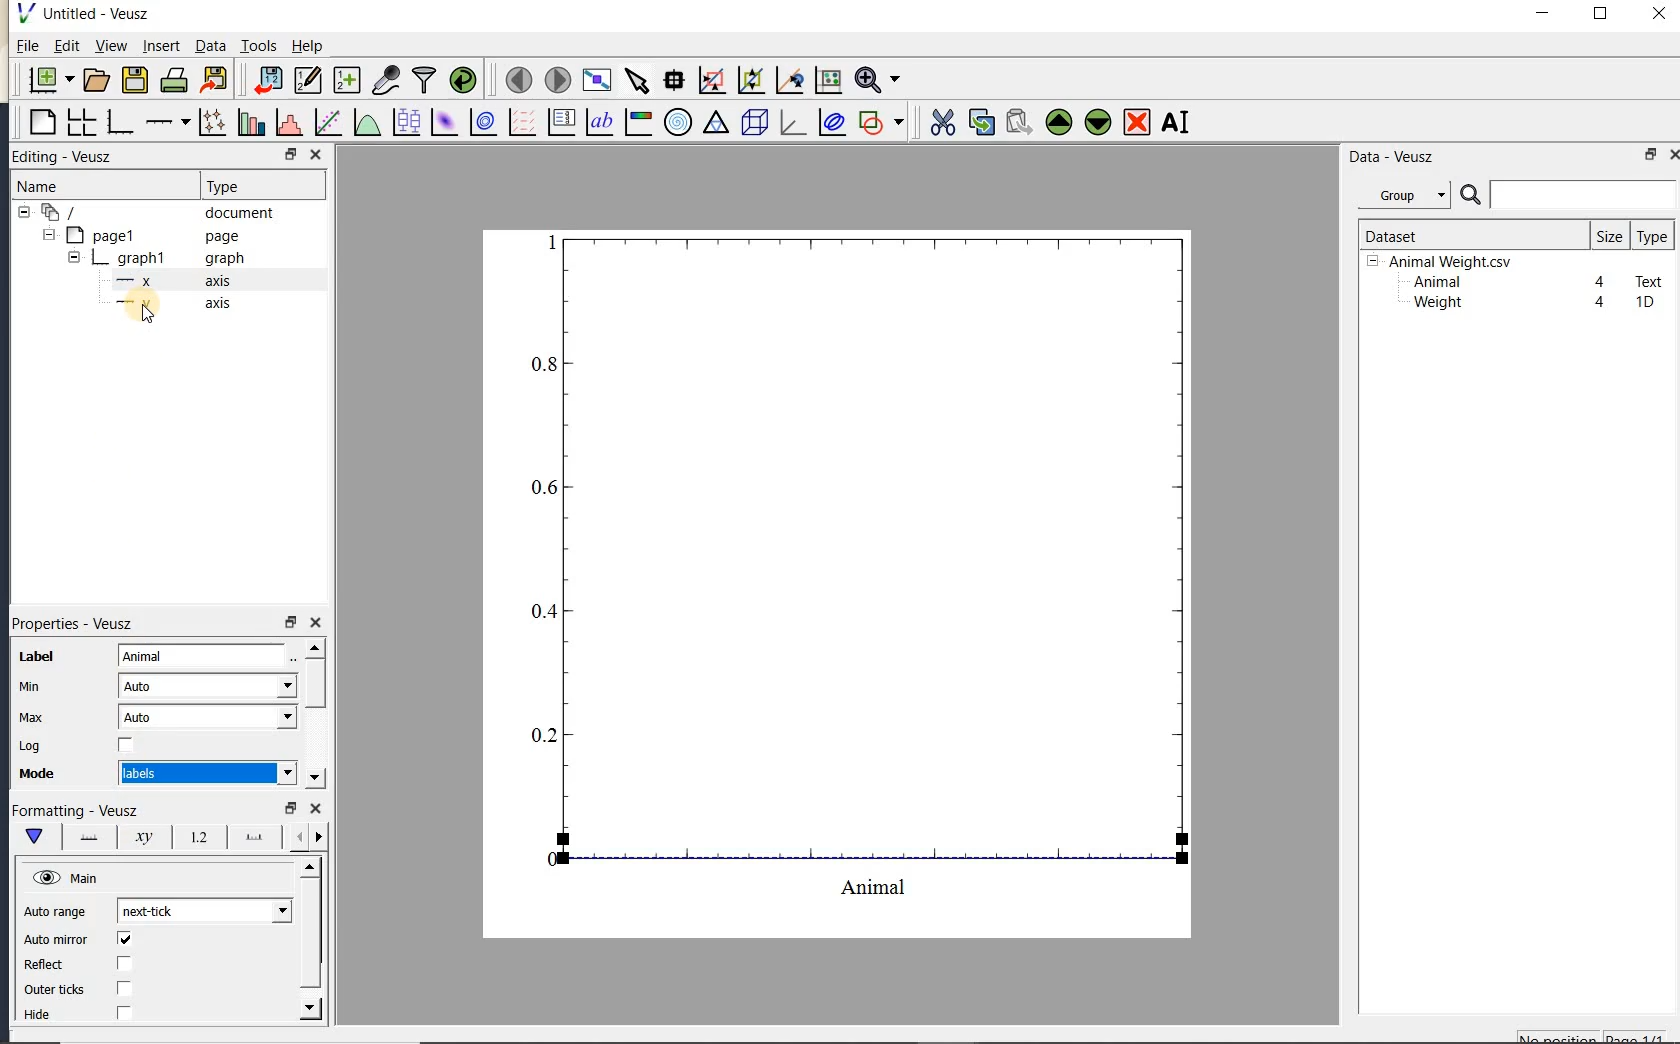 This screenshot has height=1044, width=1680. I want to click on 4, so click(1601, 303).